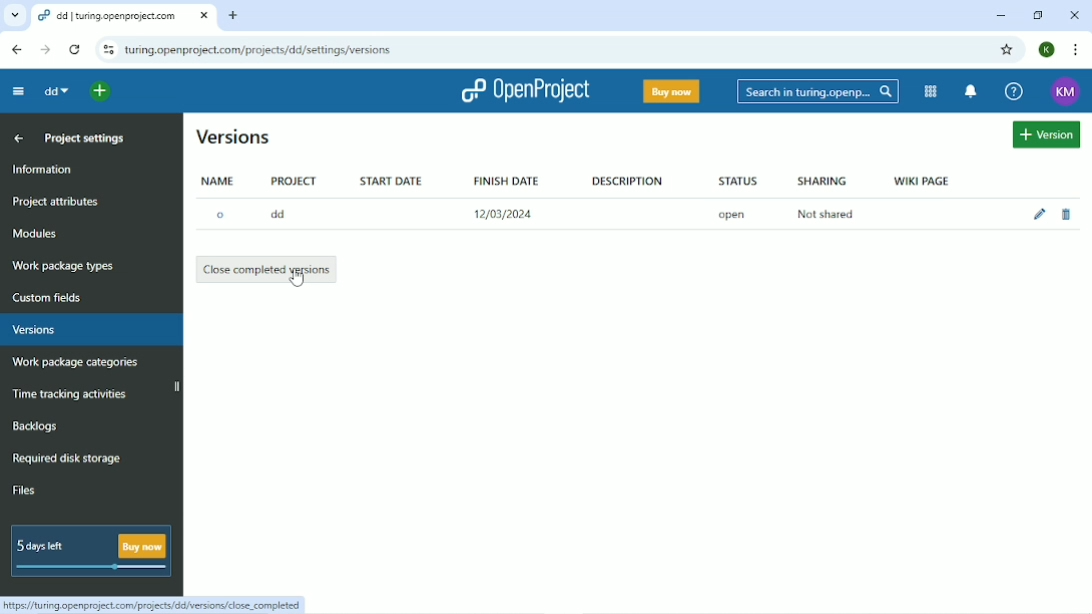 This screenshot has height=614, width=1092. I want to click on new tab, so click(236, 15).